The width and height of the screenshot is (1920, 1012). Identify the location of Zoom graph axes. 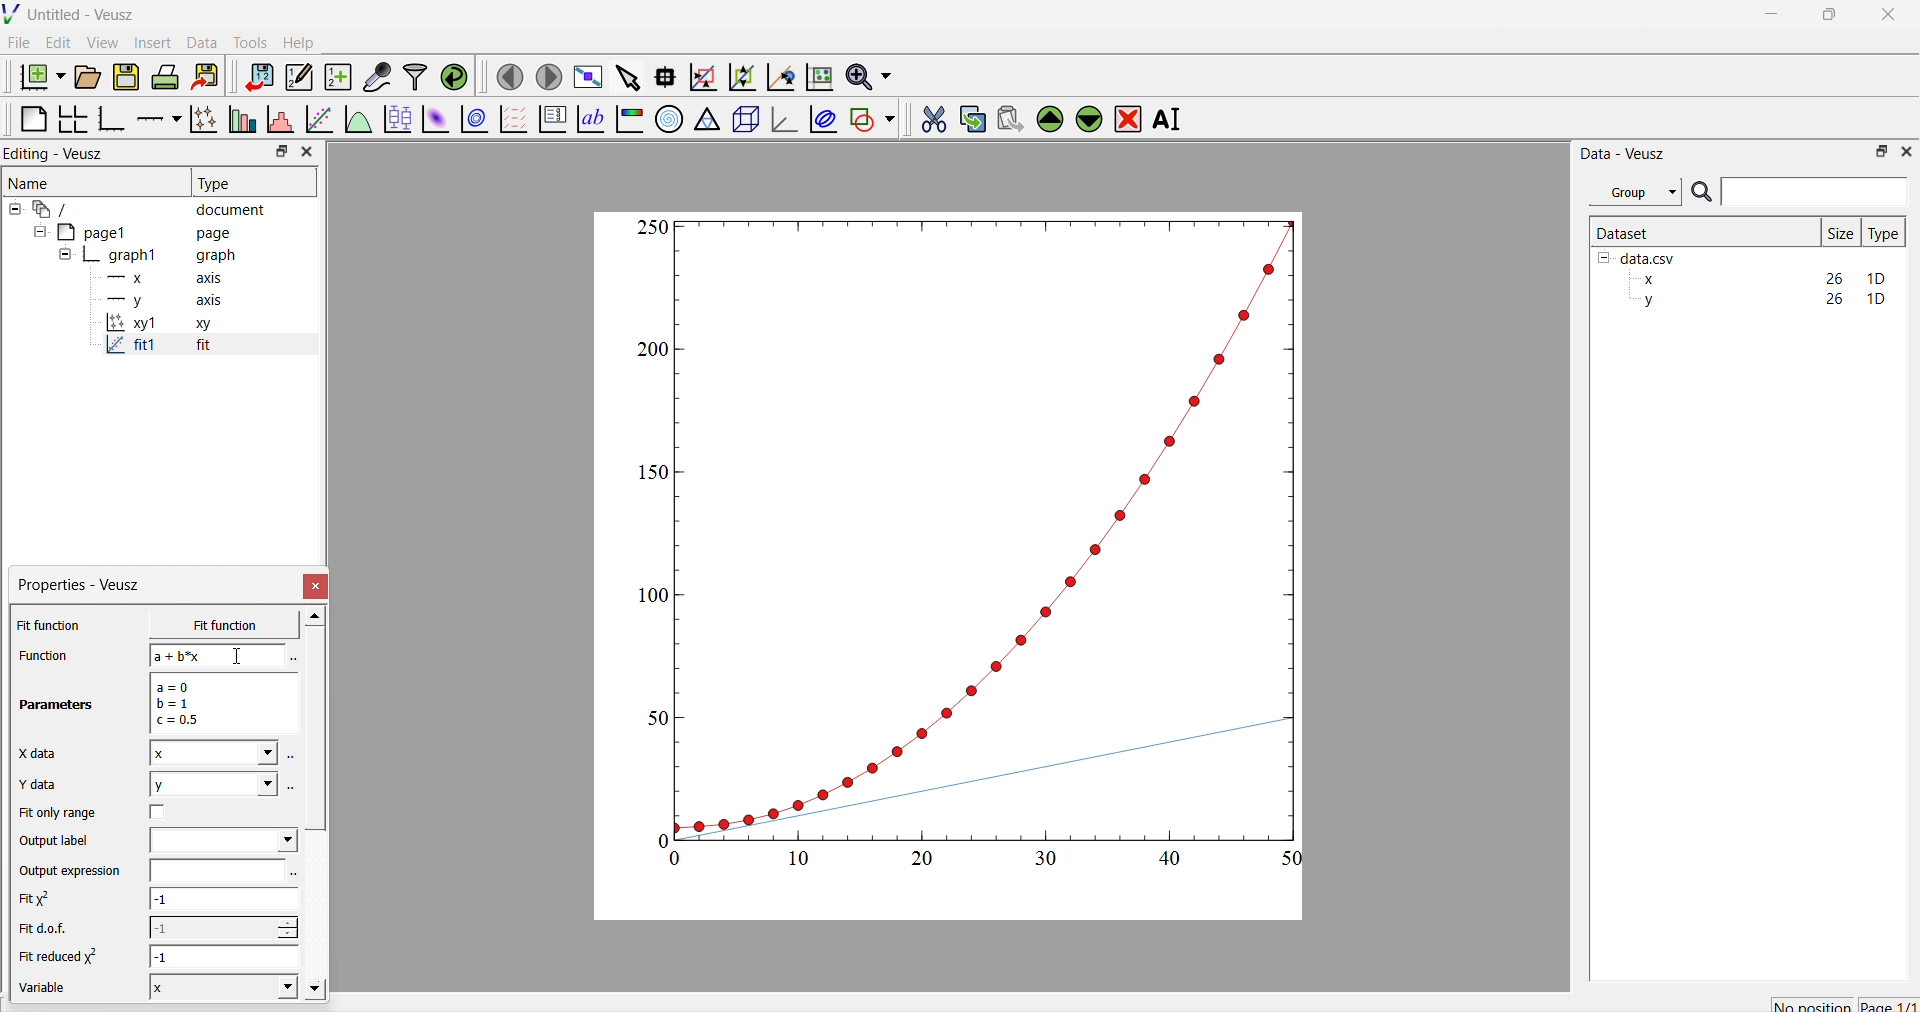
(702, 77).